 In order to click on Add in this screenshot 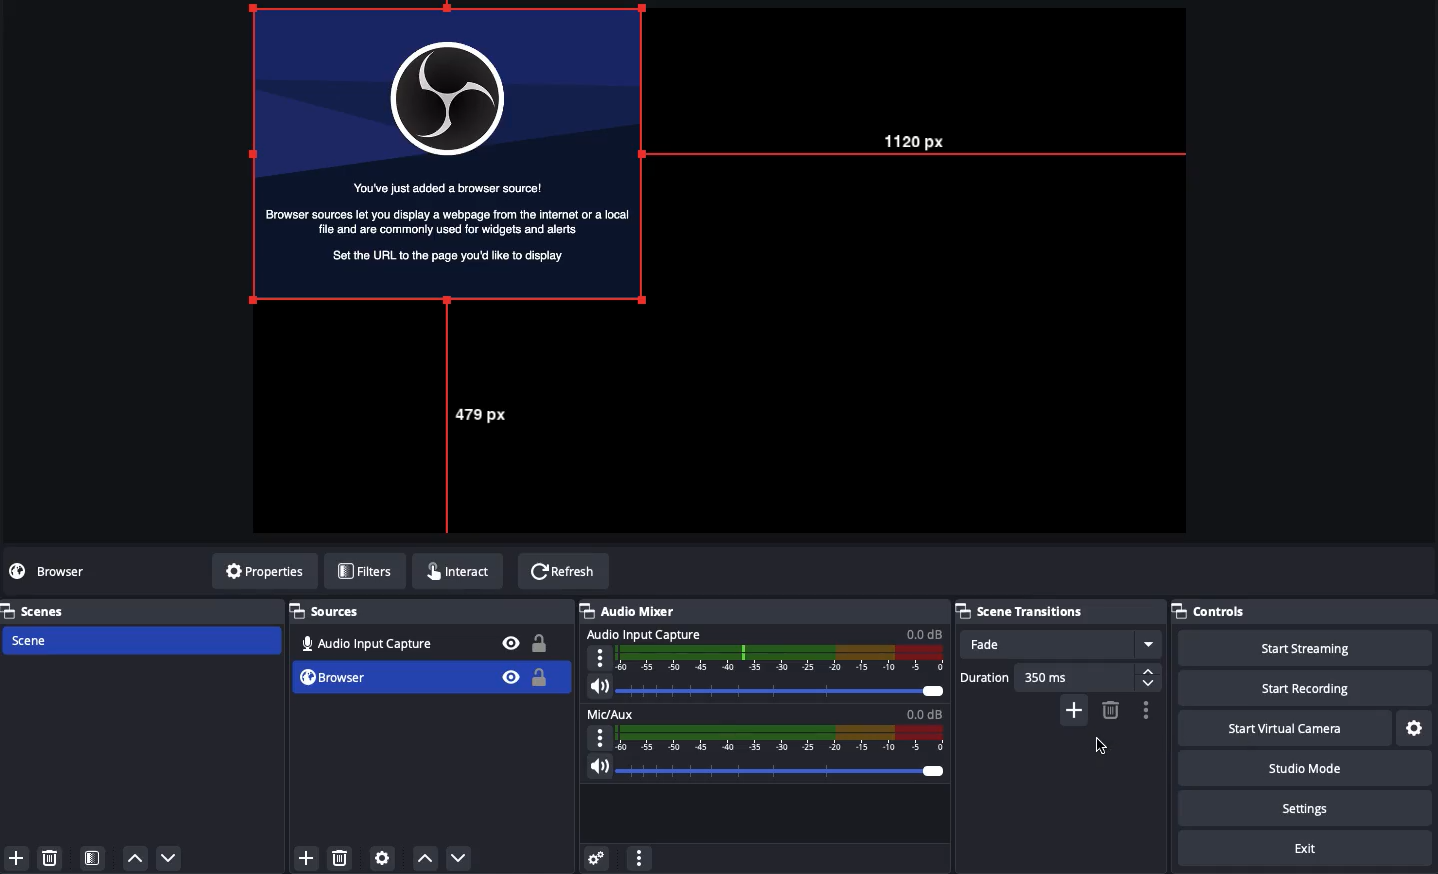, I will do `click(1074, 711)`.